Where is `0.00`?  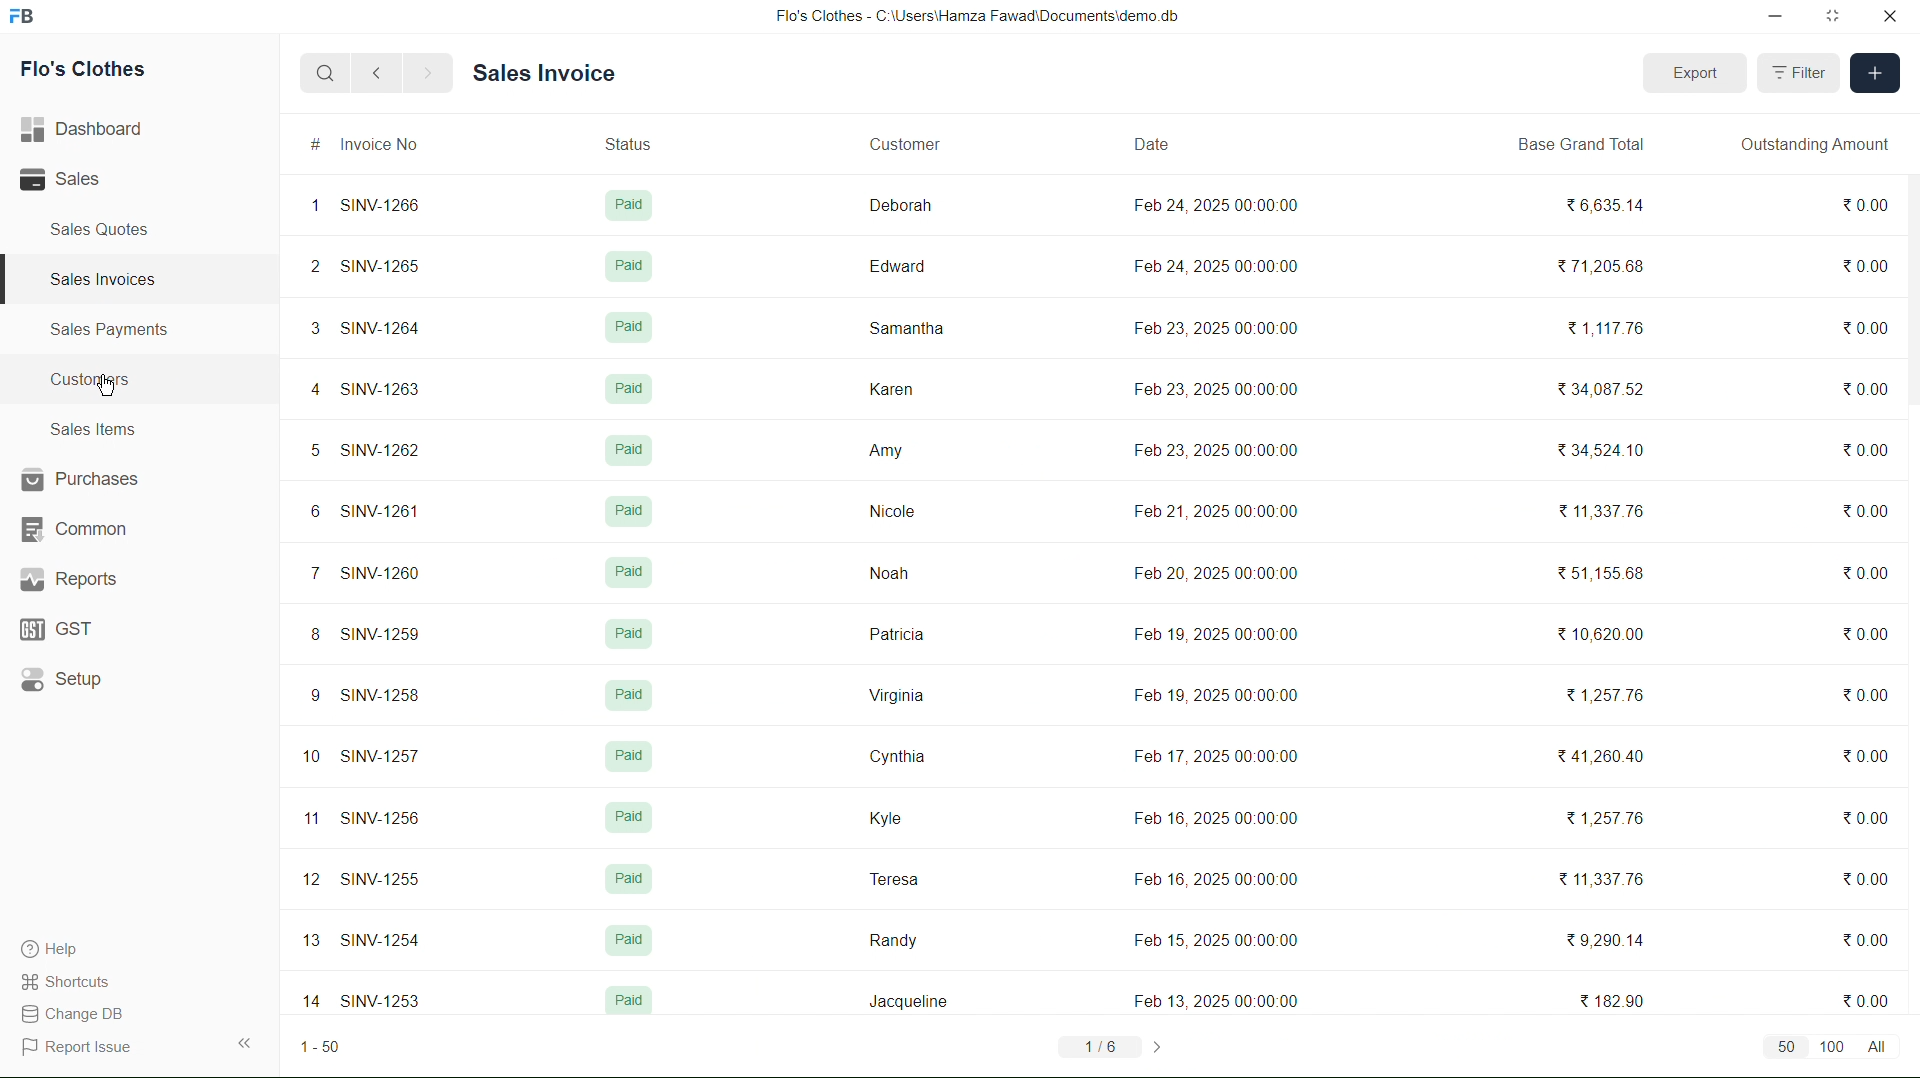
0.00 is located at coordinates (1866, 944).